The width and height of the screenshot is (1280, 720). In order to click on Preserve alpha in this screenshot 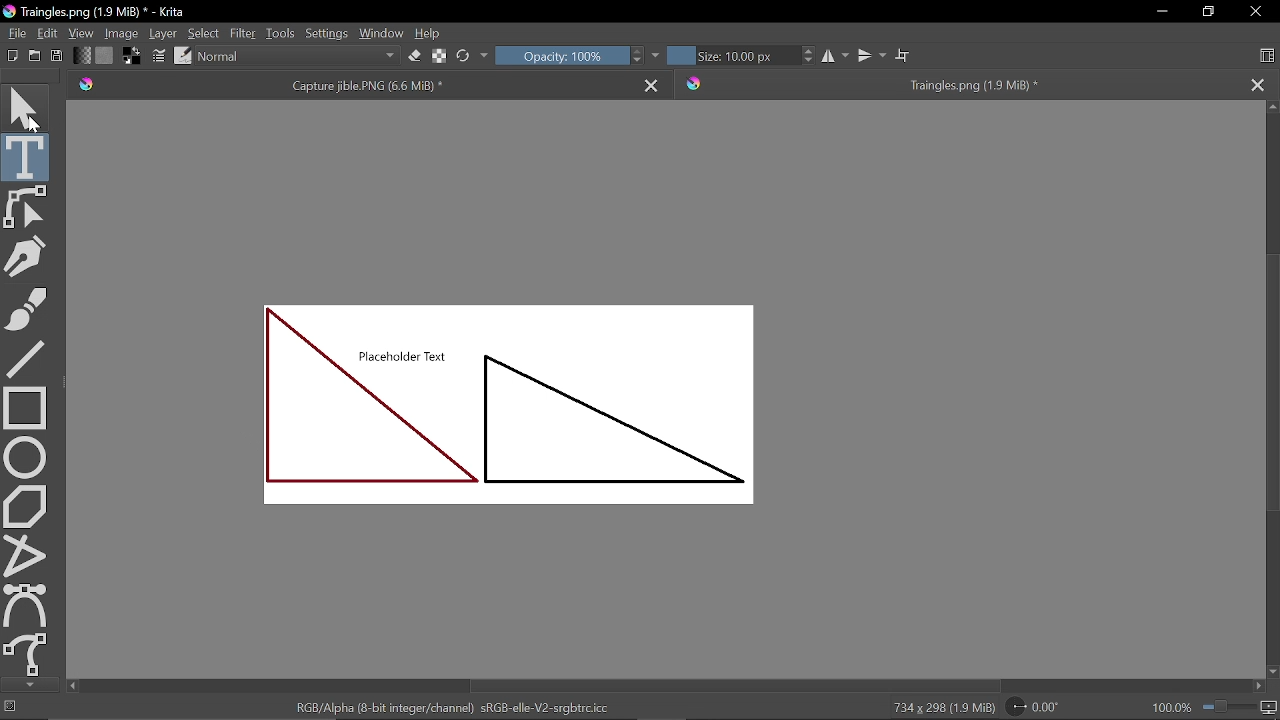, I will do `click(438, 58)`.